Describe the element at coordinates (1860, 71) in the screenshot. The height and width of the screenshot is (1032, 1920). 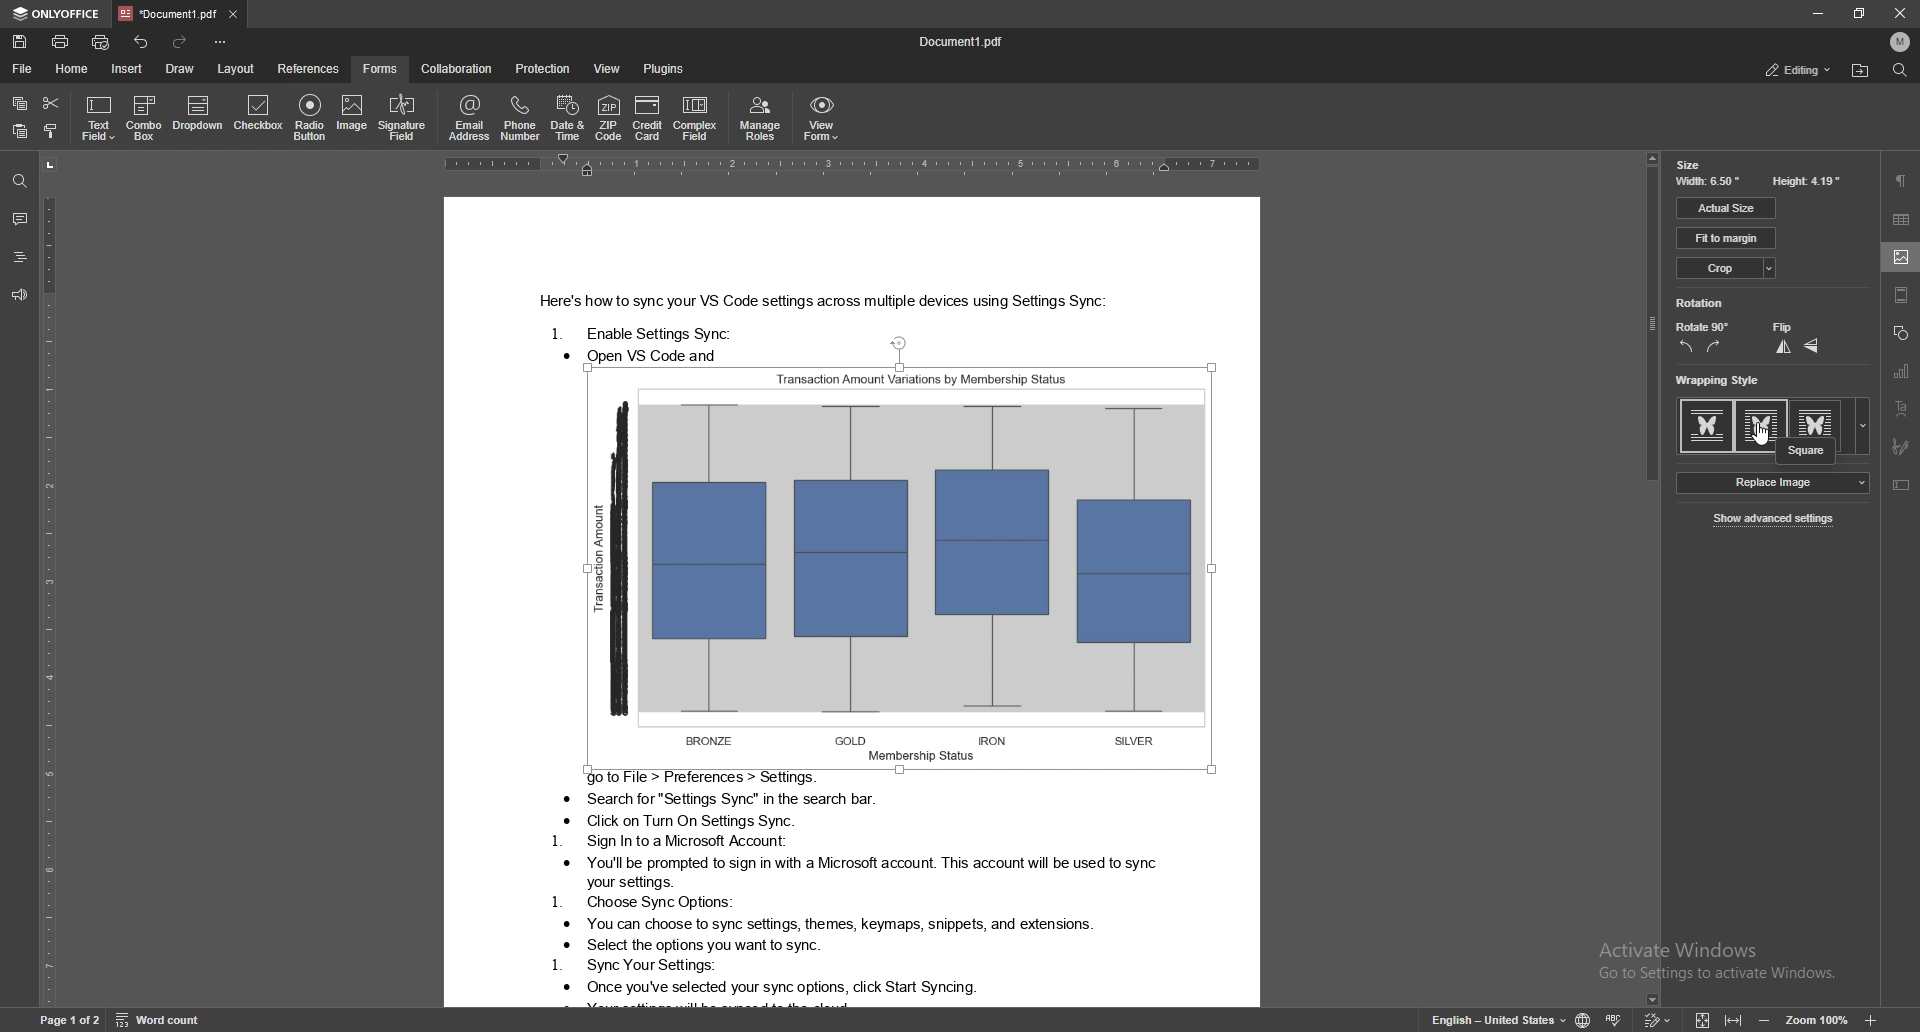
I see `locate file` at that location.